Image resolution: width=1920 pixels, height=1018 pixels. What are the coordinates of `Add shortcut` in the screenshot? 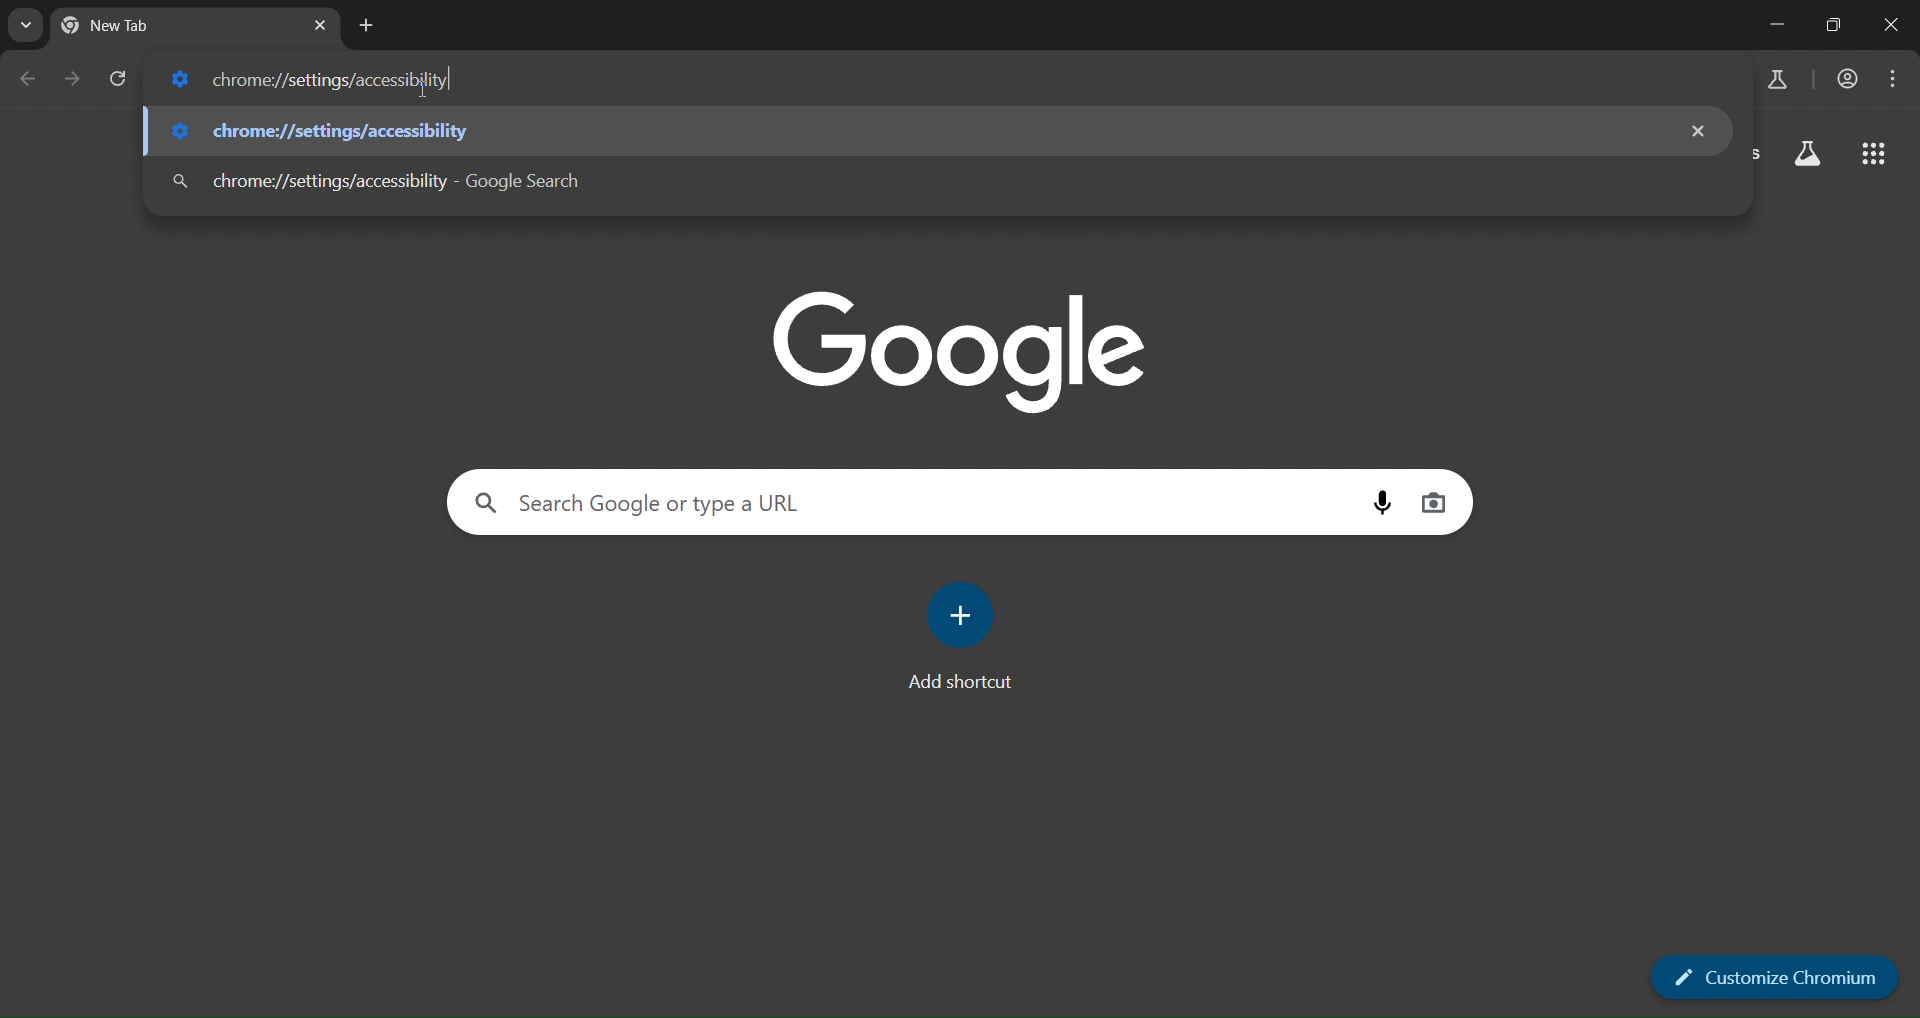 It's located at (954, 684).